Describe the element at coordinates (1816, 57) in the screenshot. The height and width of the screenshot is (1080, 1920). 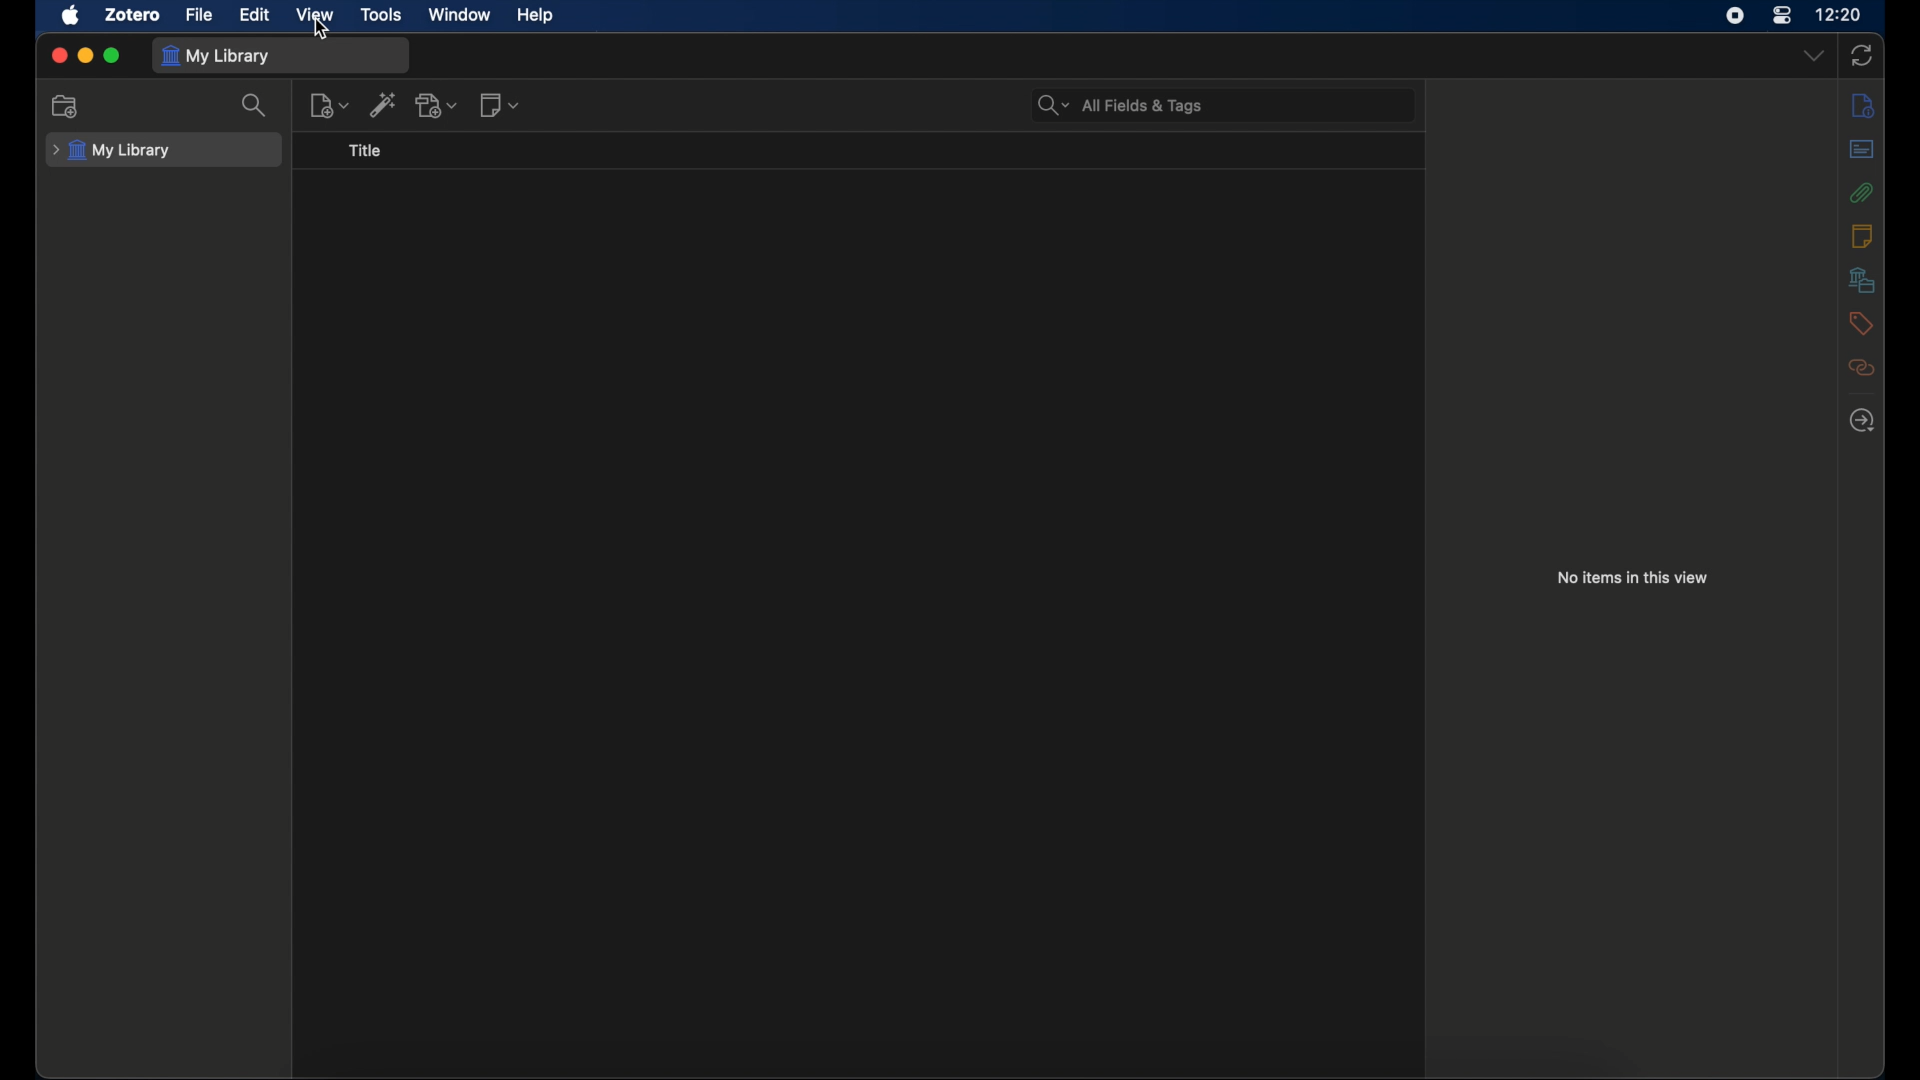
I see `dropdown` at that location.